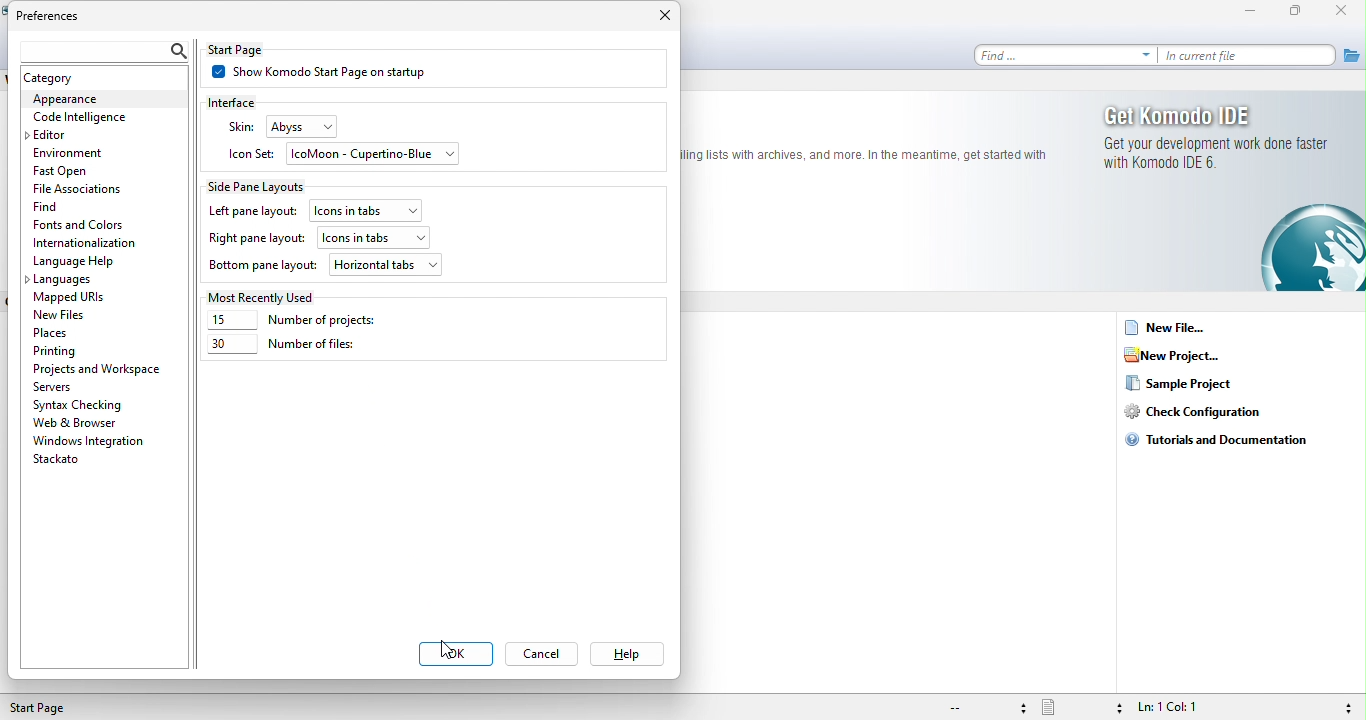  What do you see at coordinates (1081, 707) in the screenshot?
I see `file type` at bounding box center [1081, 707].